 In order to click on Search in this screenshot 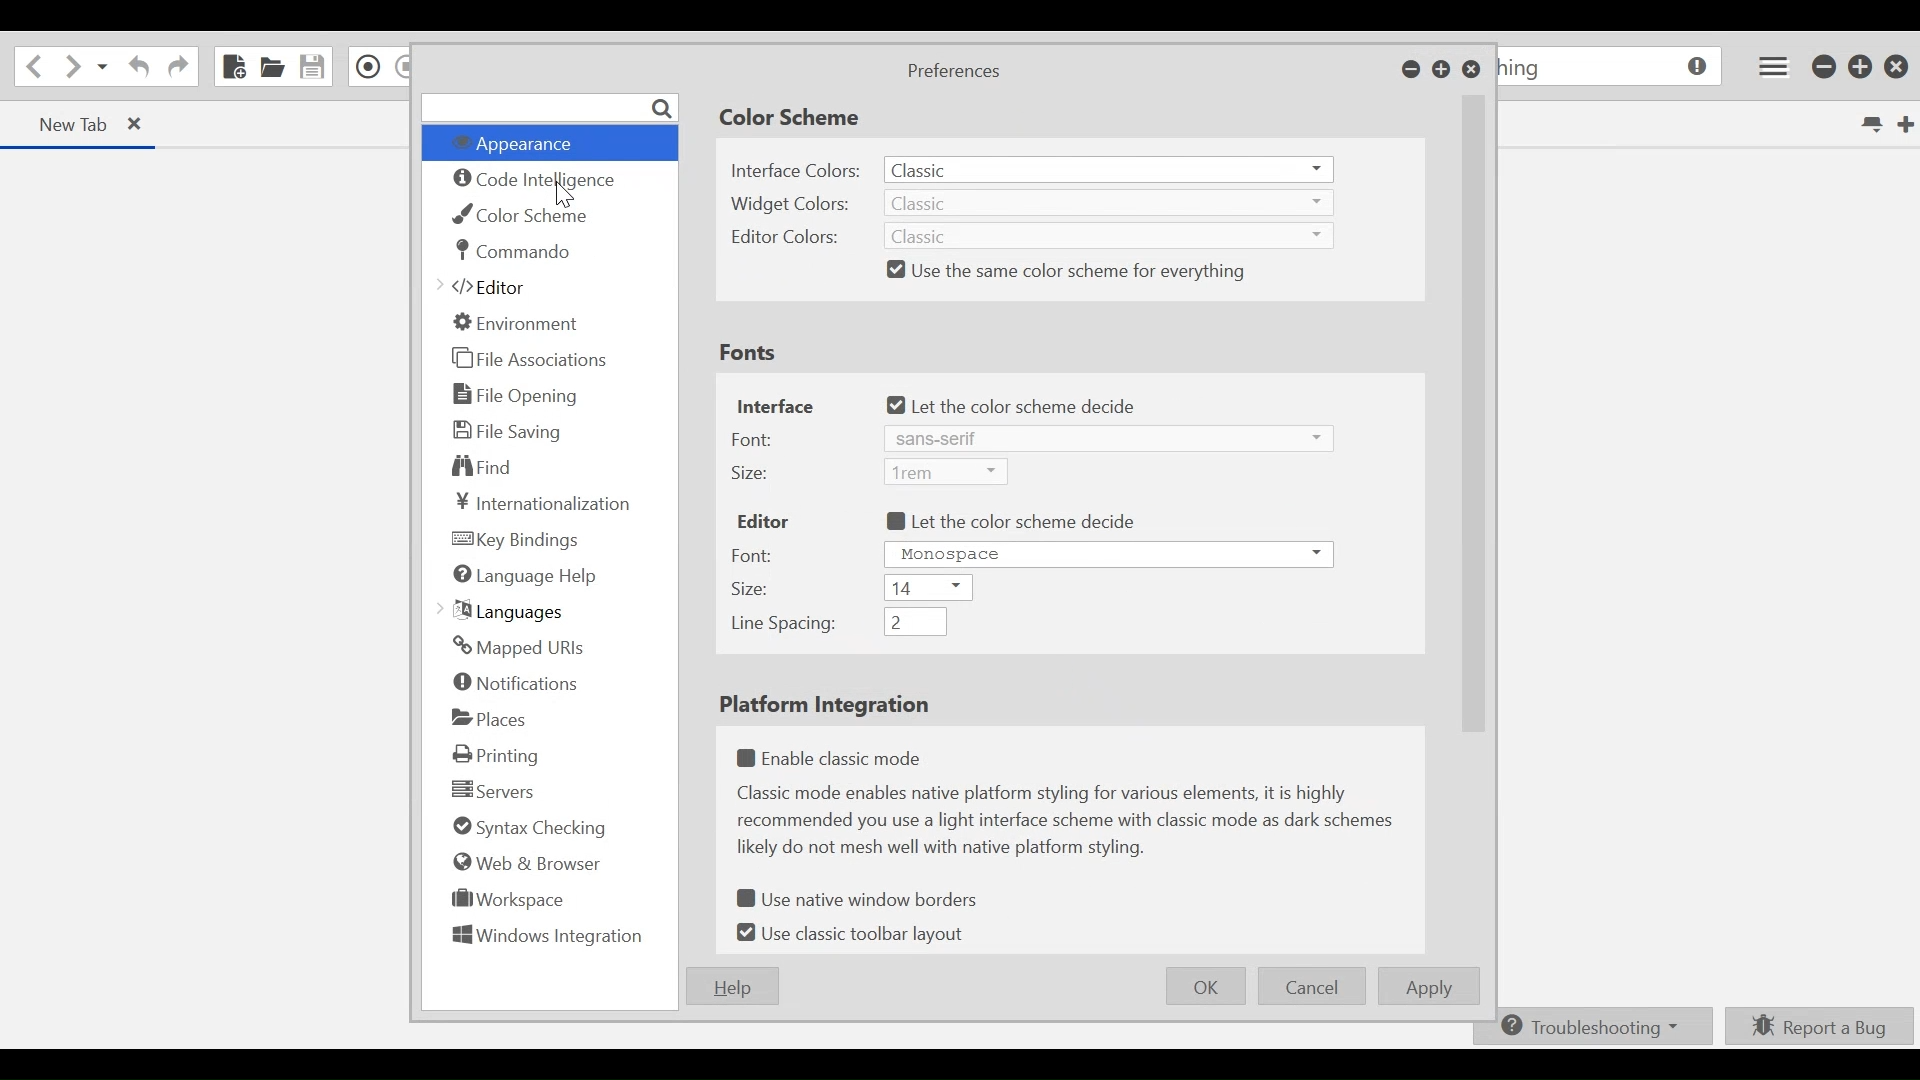, I will do `click(549, 107)`.